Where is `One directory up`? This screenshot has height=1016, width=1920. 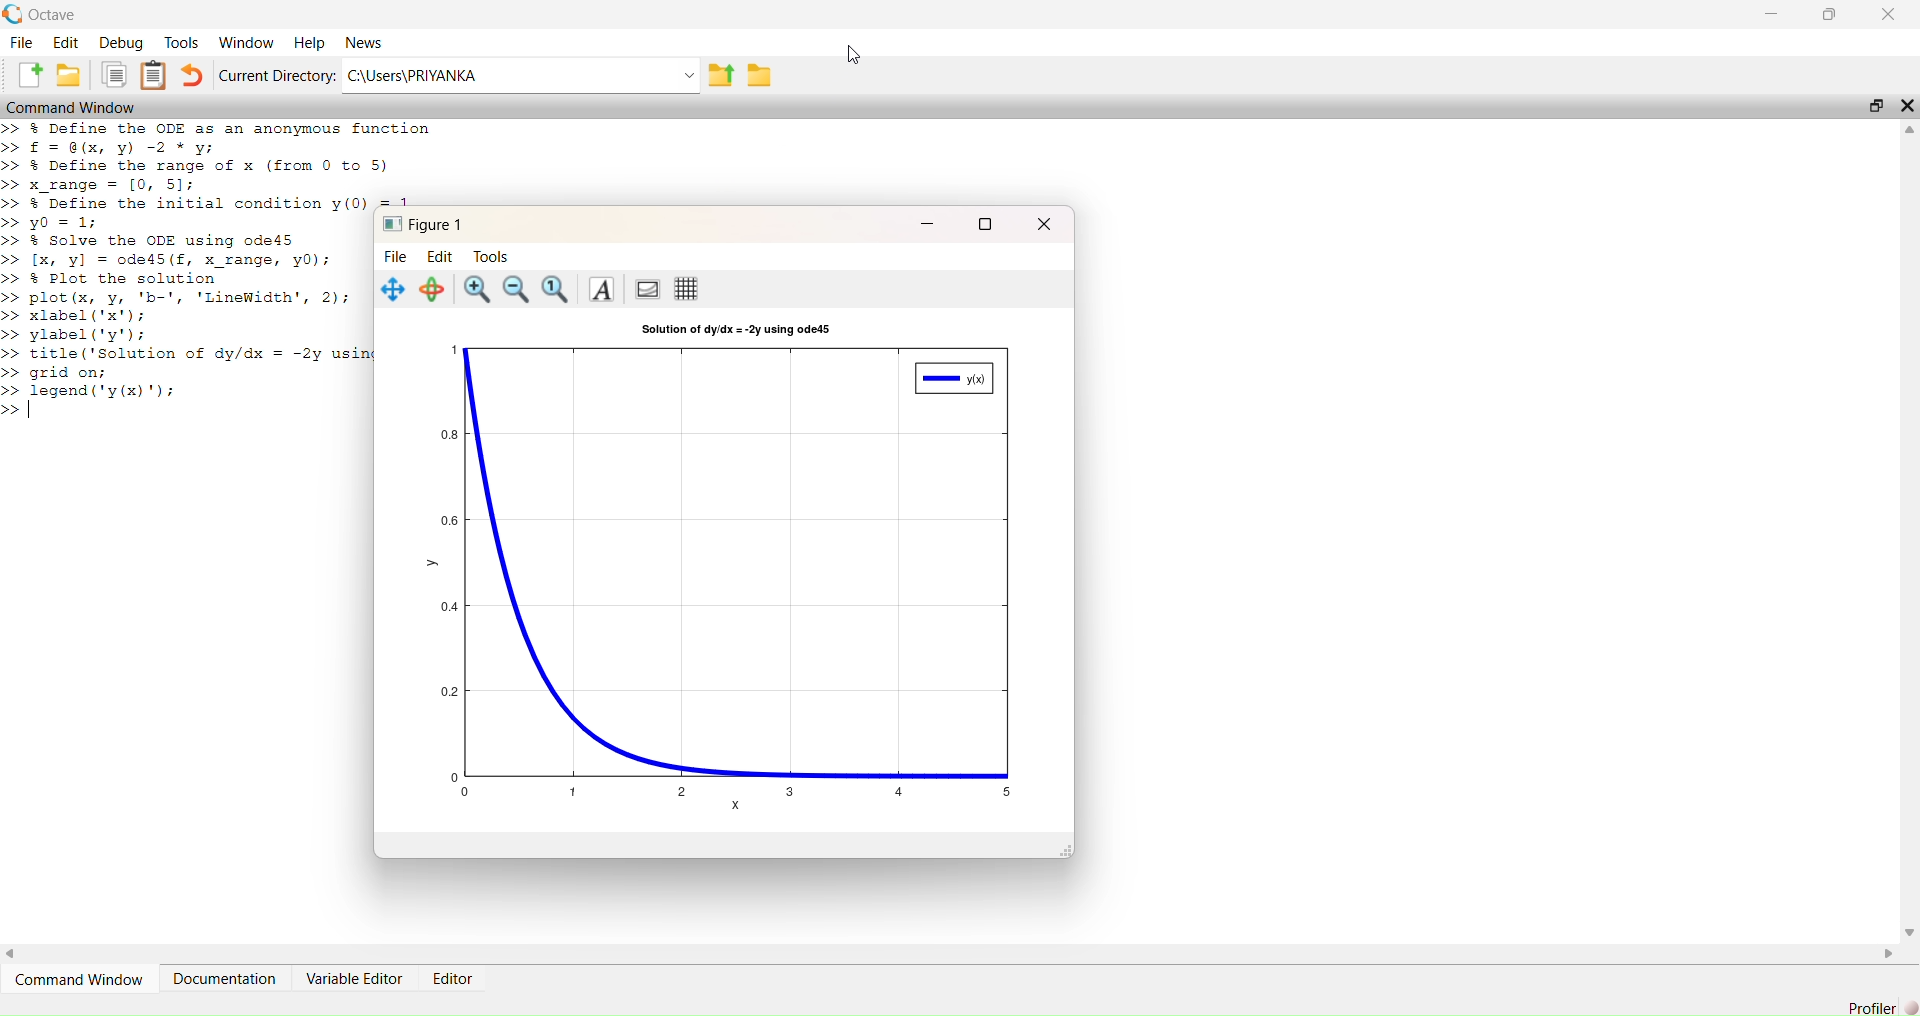 One directory up is located at coordinates (721, 74).